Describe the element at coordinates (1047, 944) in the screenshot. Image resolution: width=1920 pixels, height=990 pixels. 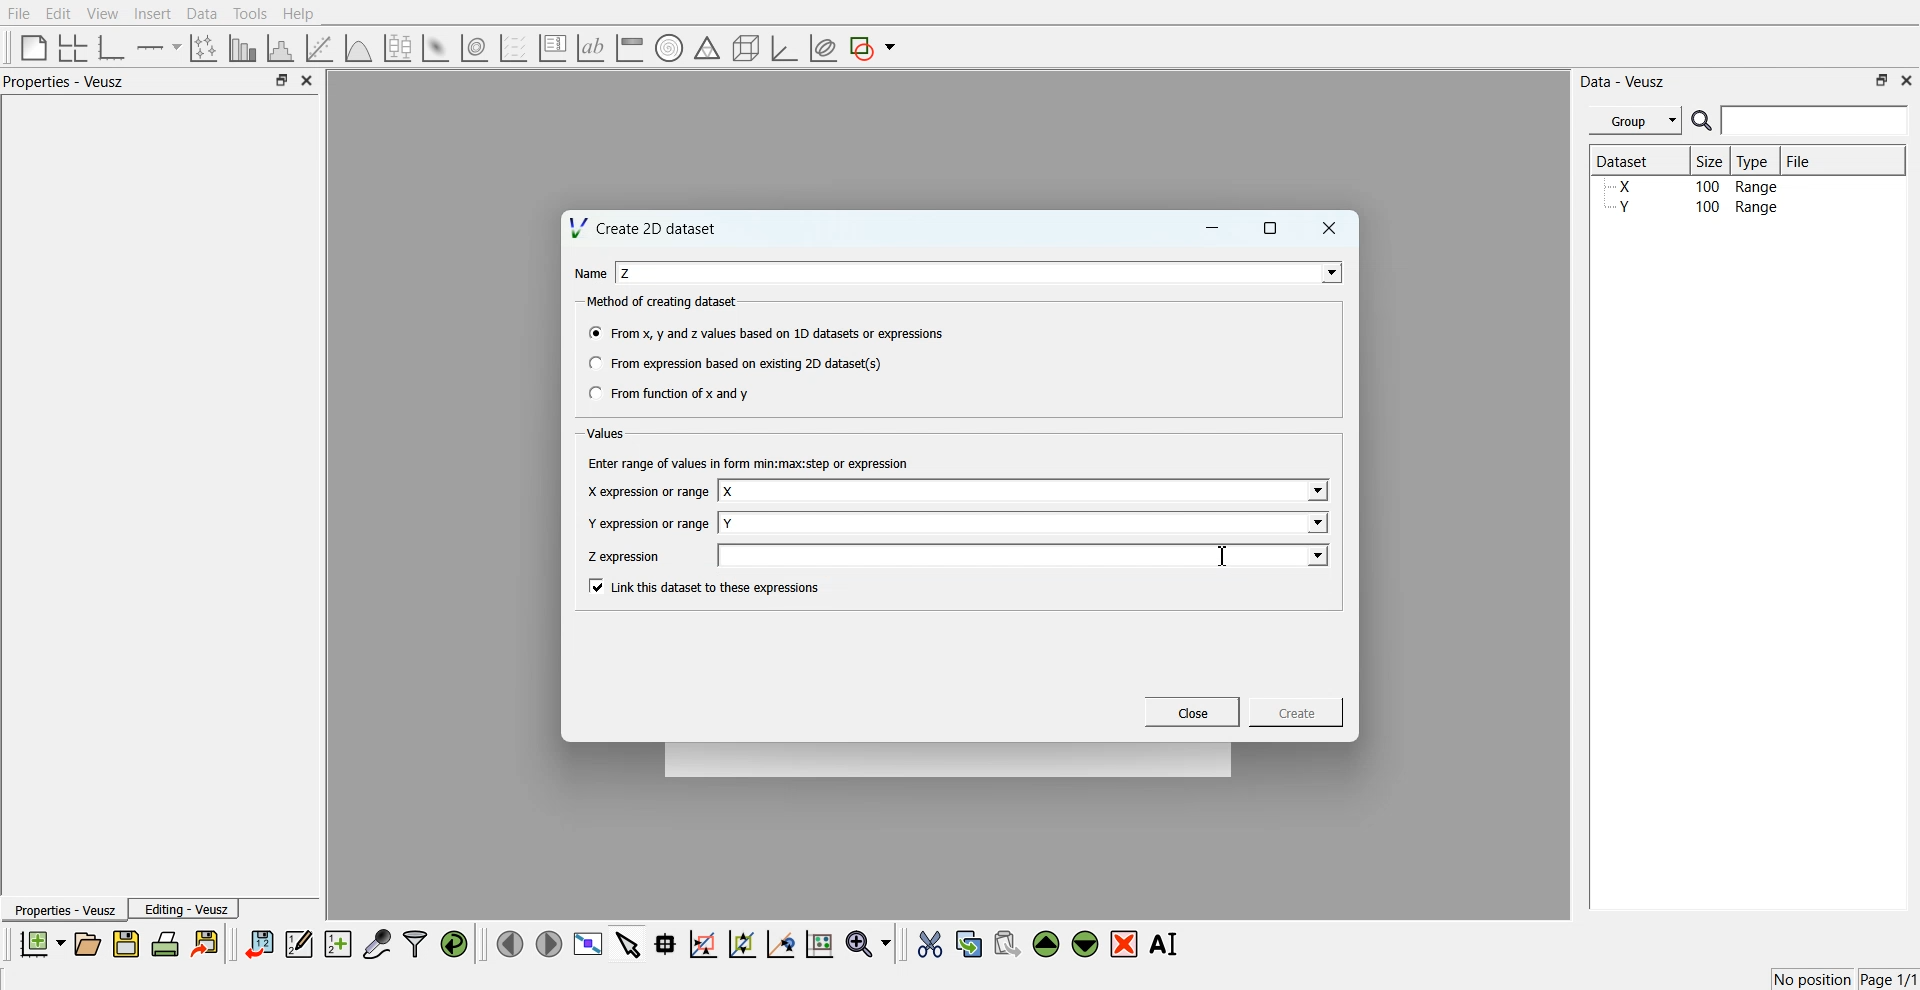
I see `Move up the selected widget` at that location.